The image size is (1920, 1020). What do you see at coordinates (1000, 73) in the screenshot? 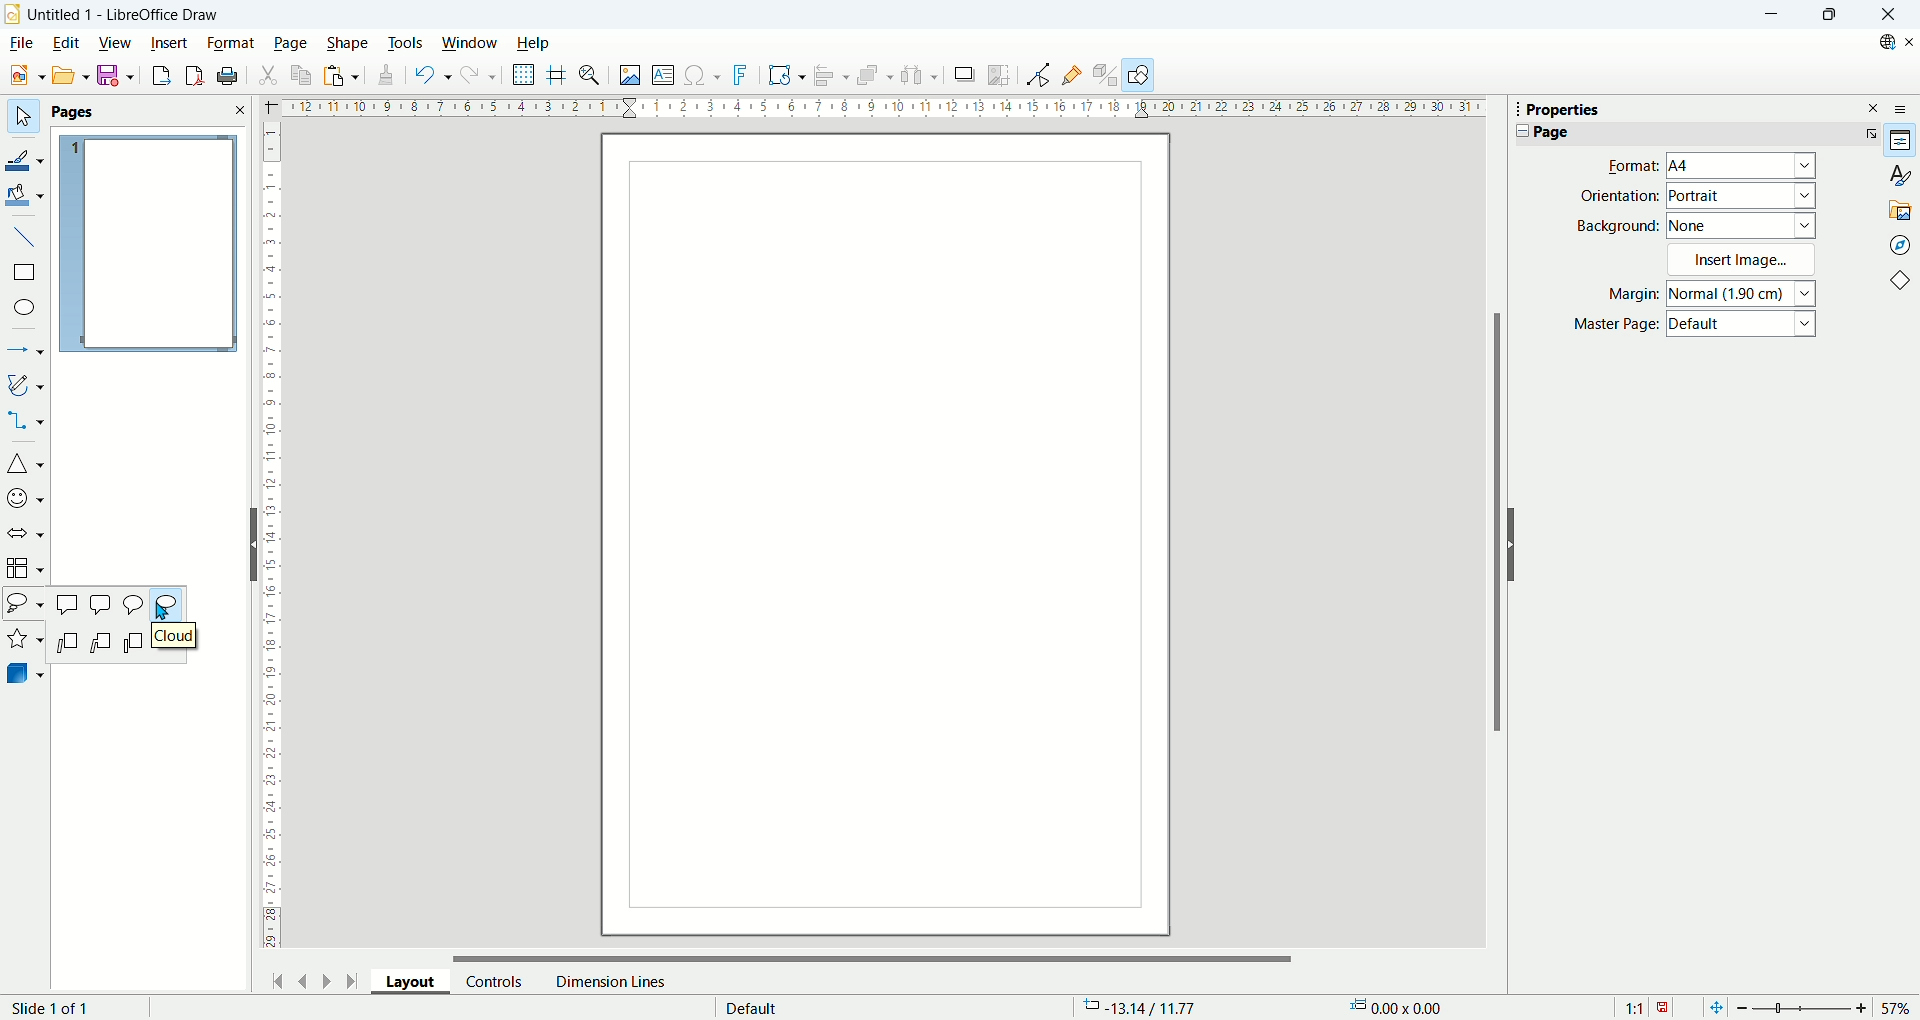
I see `crop image` at bounding box center [1000, 73].